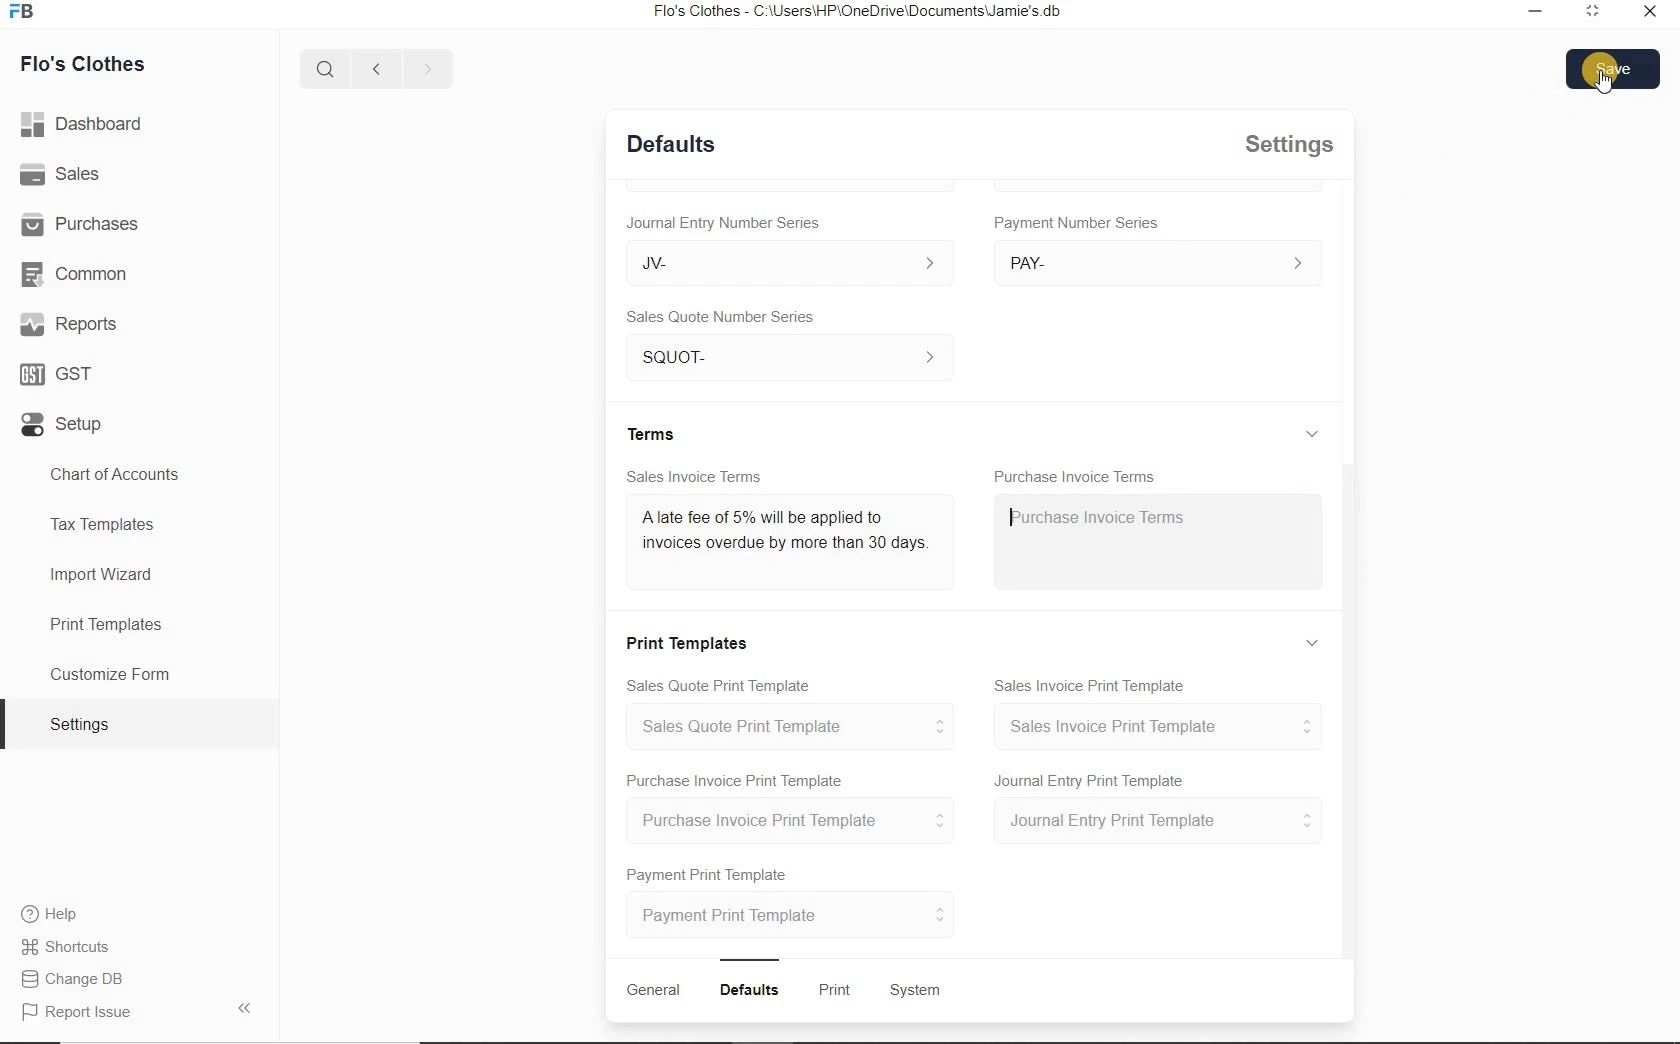 The image size is (1680, 1044). I want to click on Next, so click(427, 68).